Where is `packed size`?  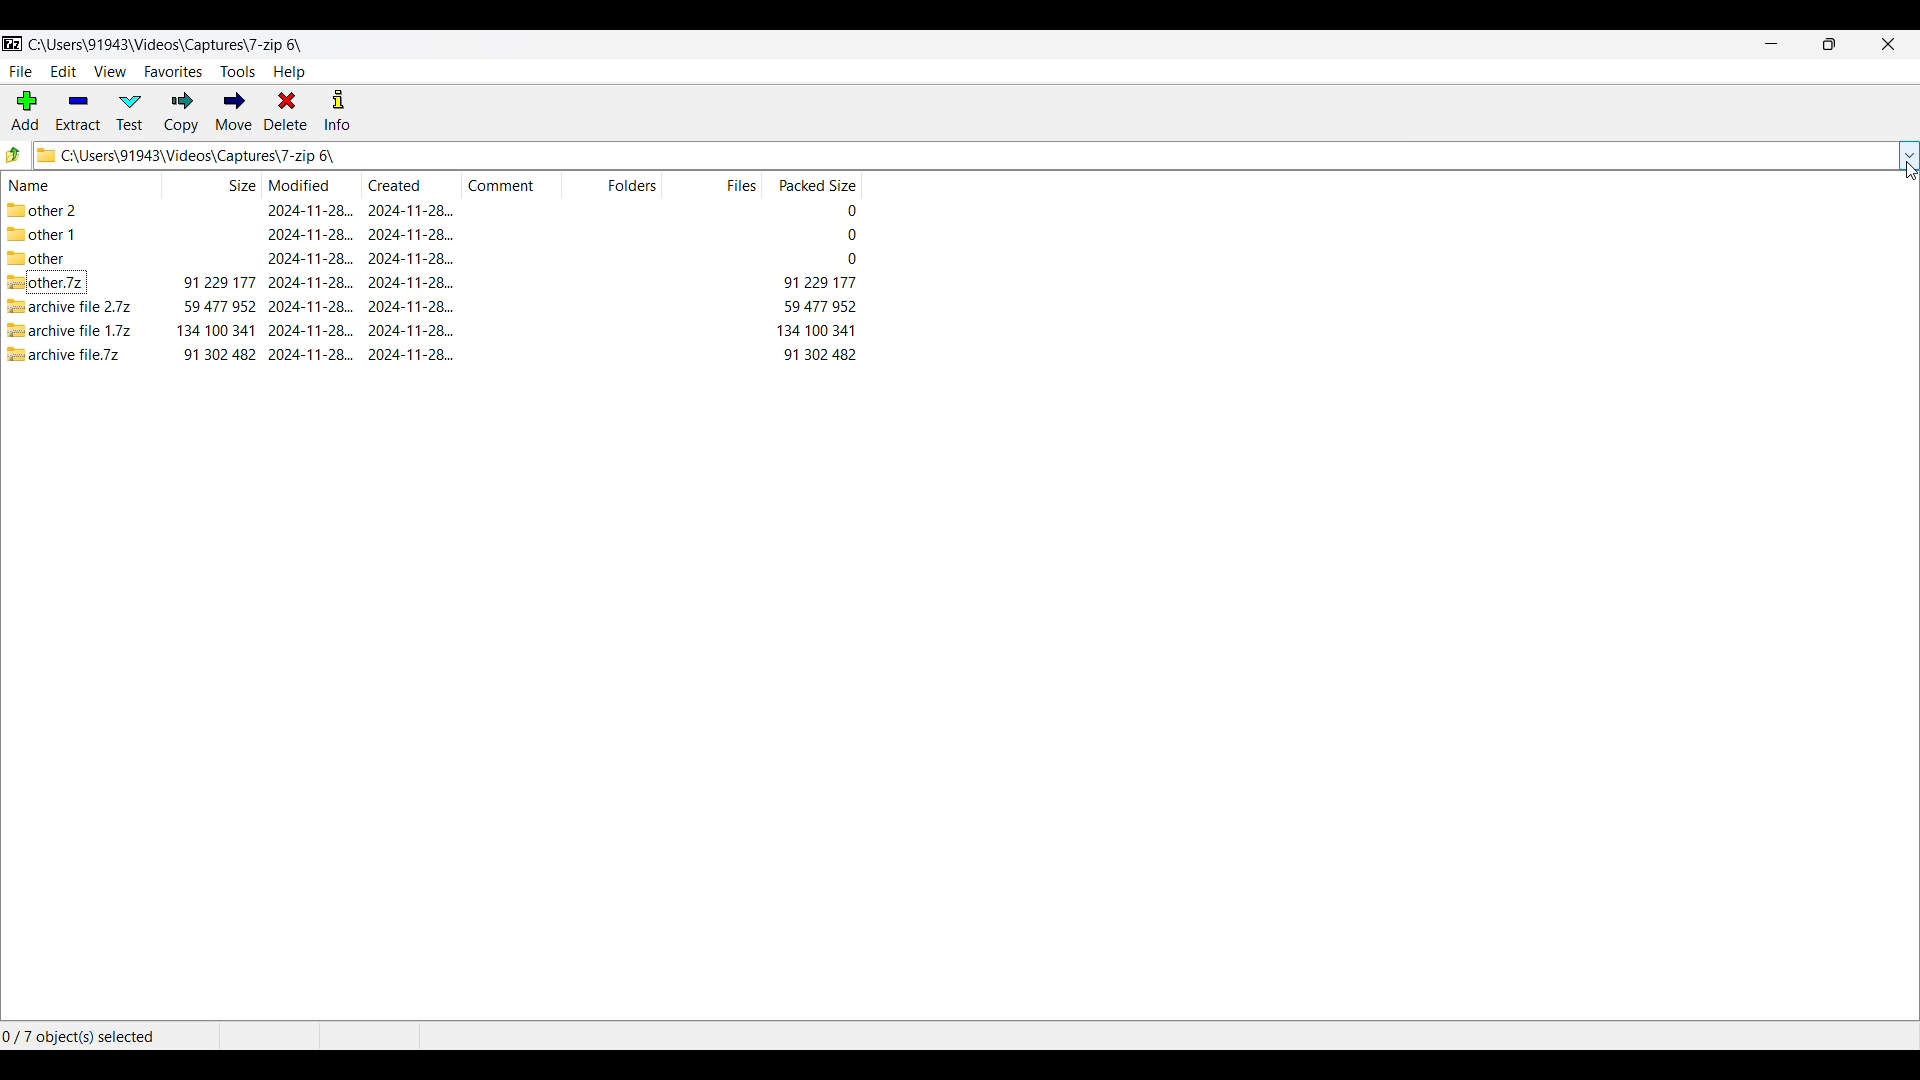 packed size is located at coordinates (849, 234).